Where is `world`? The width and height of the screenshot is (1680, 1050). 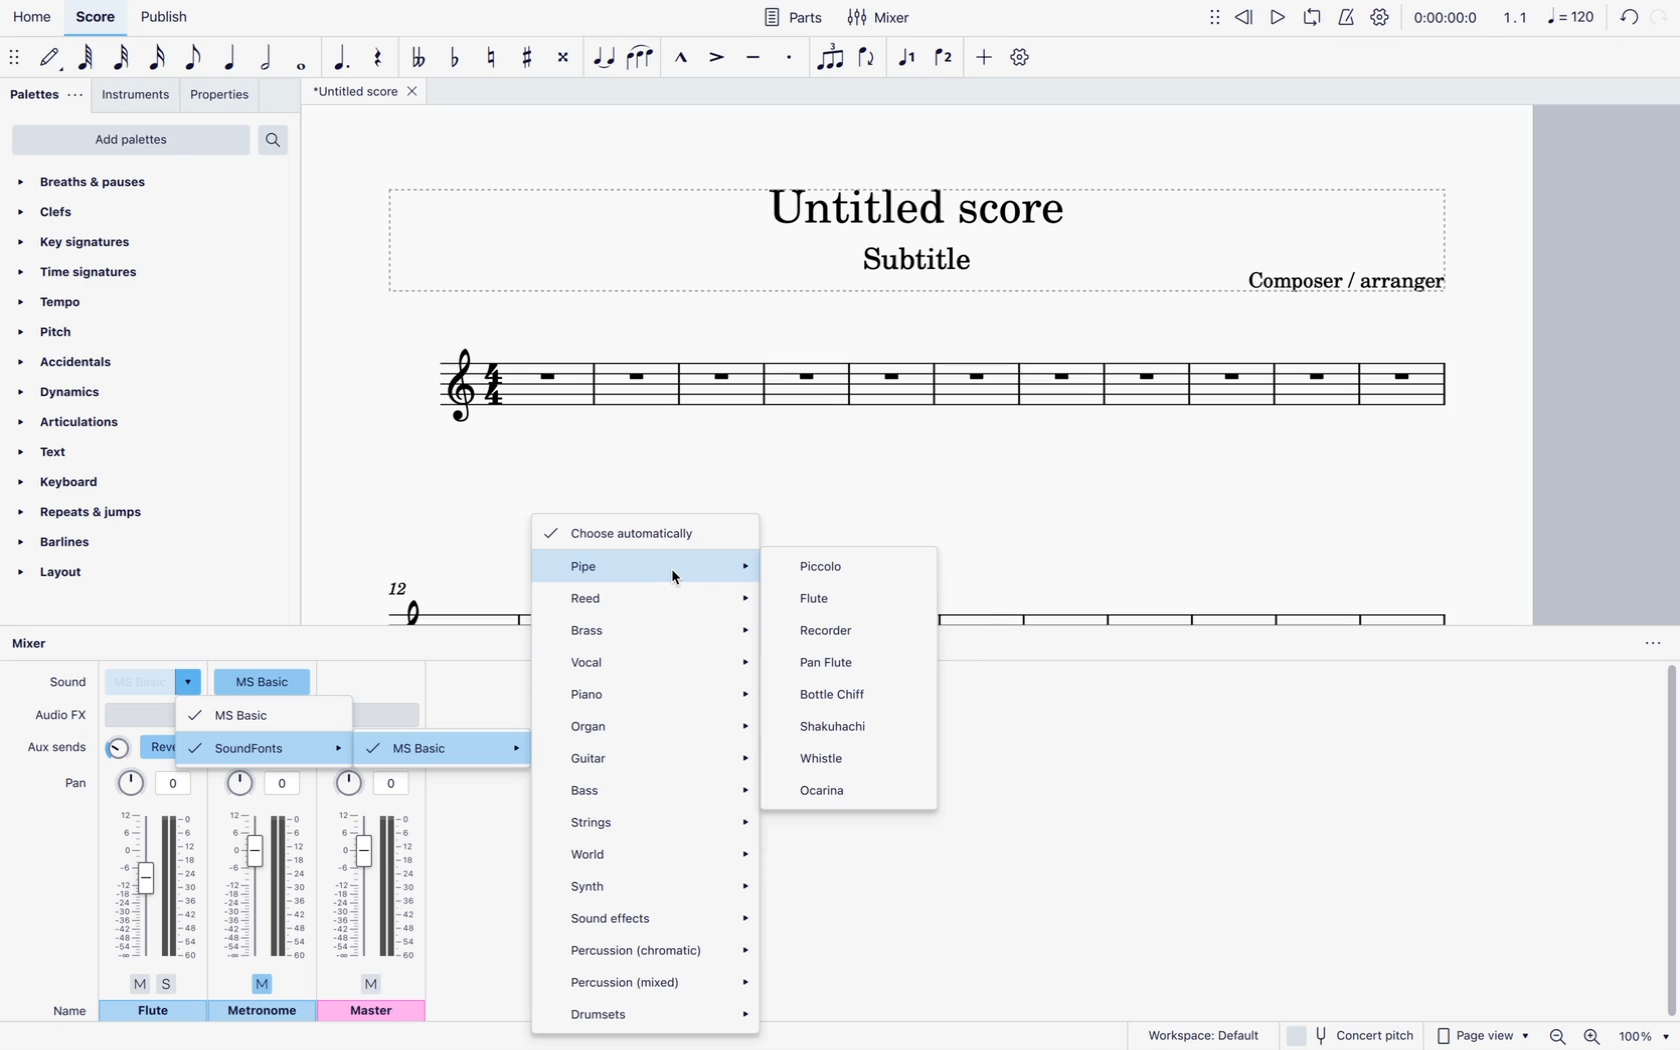 world is located at coordinates (658, 851).